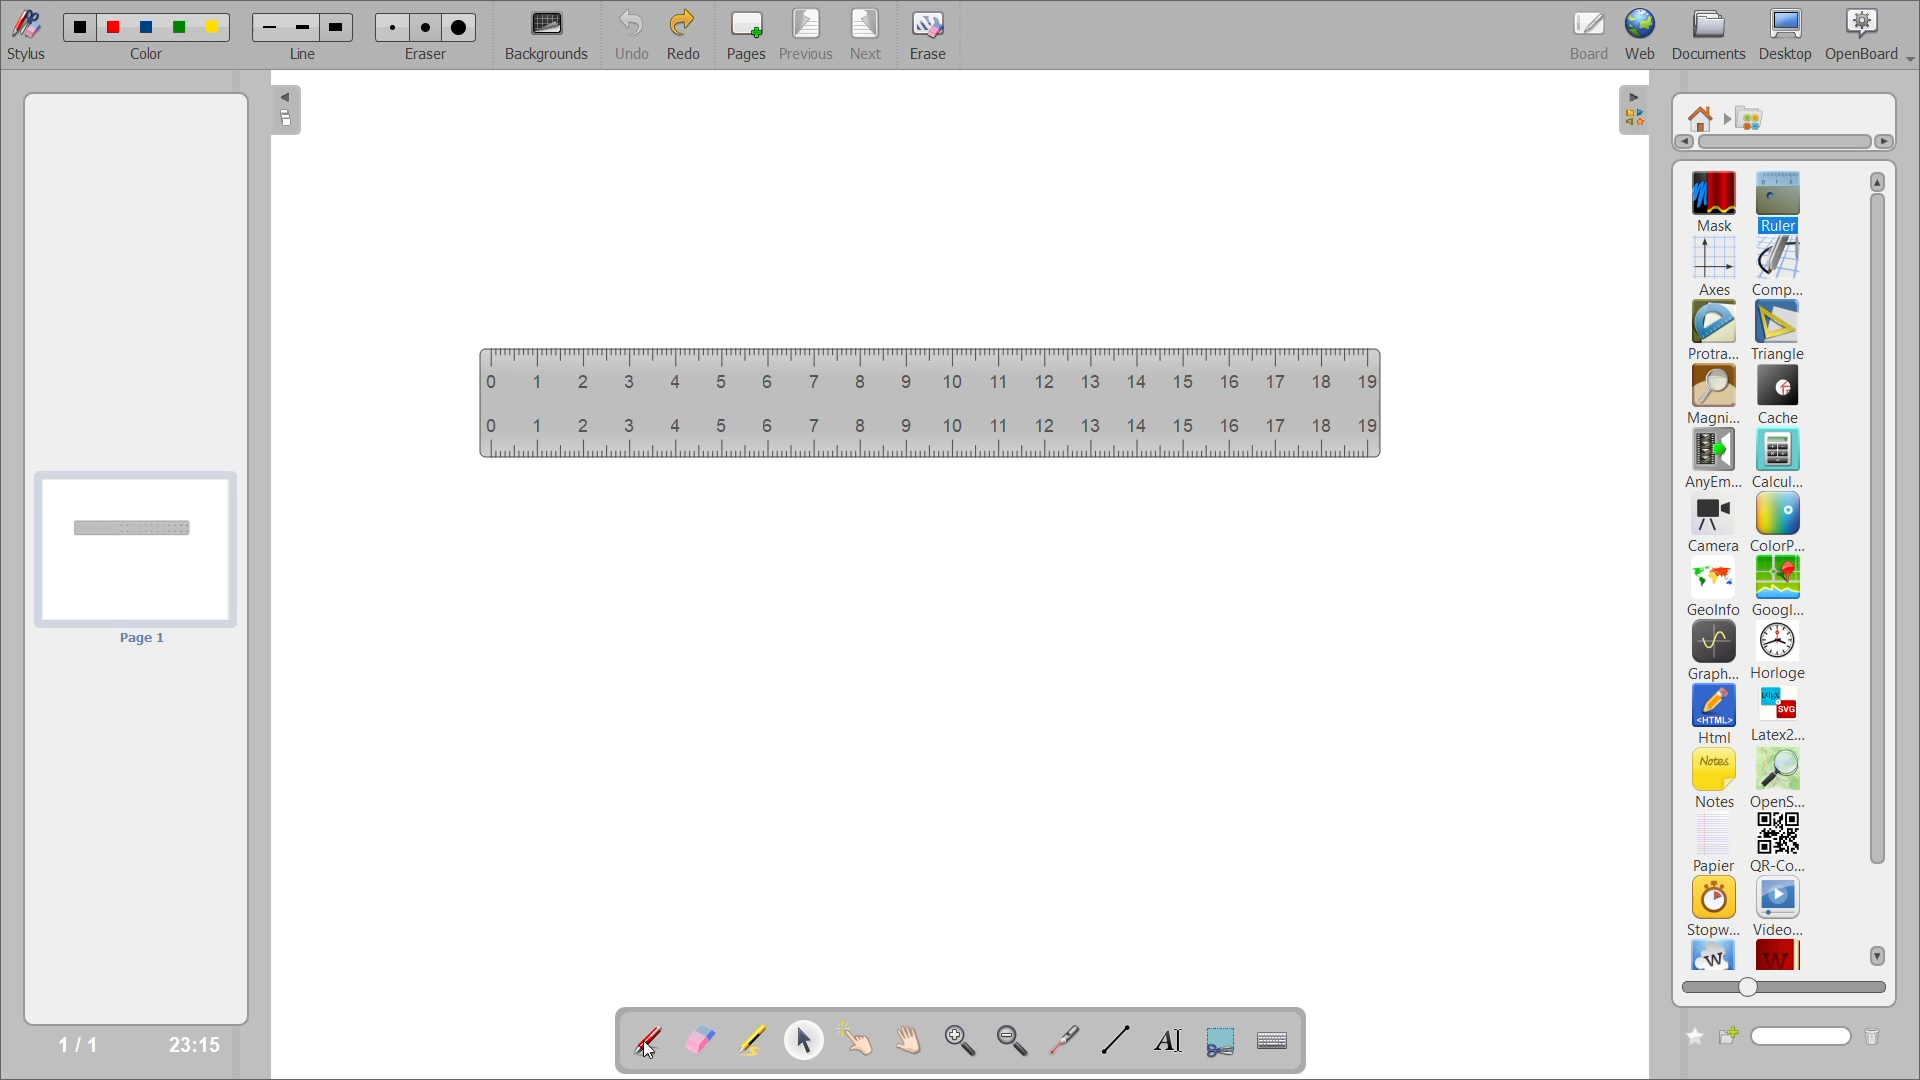 This screenshot has height=1080, width=1920. What do you see at coordinates (178, 29) in the screenshot?
I see `color 4` at bounding box center [178, 29].